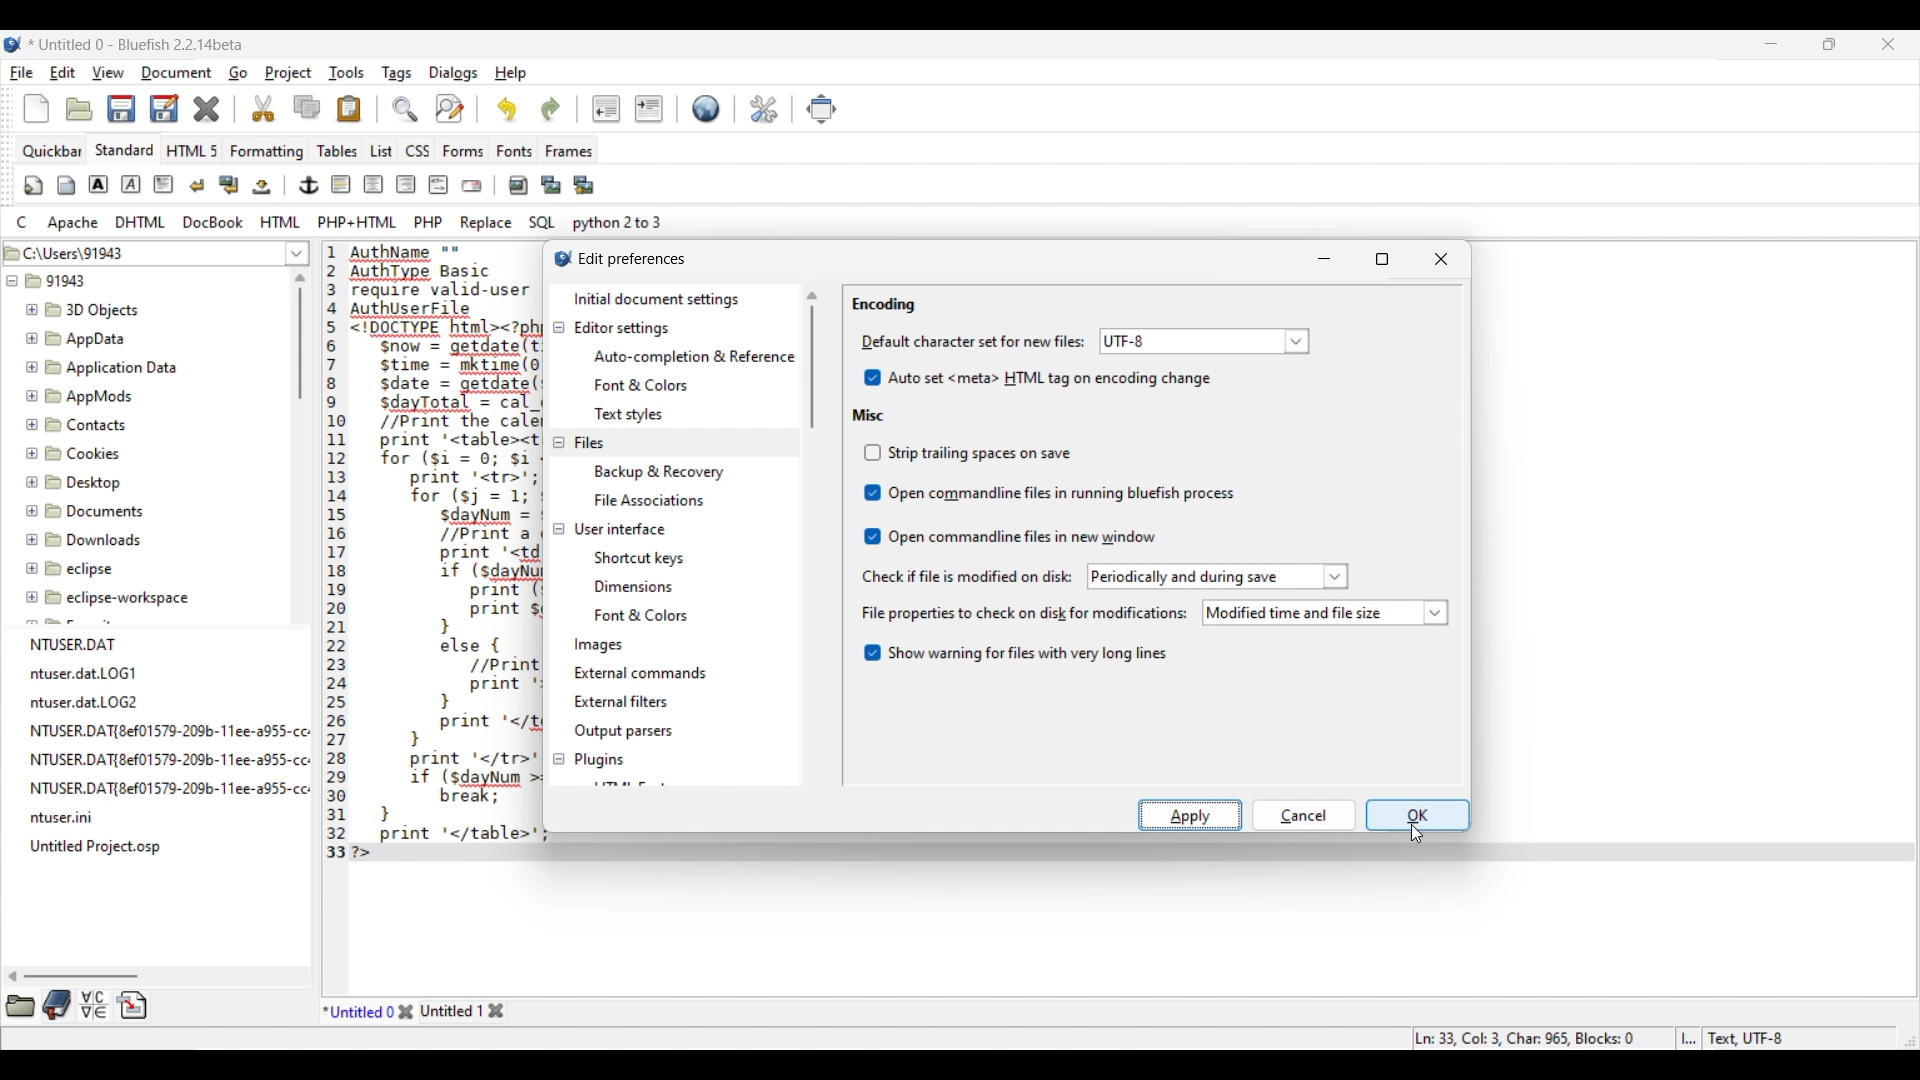  What do you see at coordinates (620, 530) in the screenshot?
I see `User interface settings` at bounding box center [620, 530].